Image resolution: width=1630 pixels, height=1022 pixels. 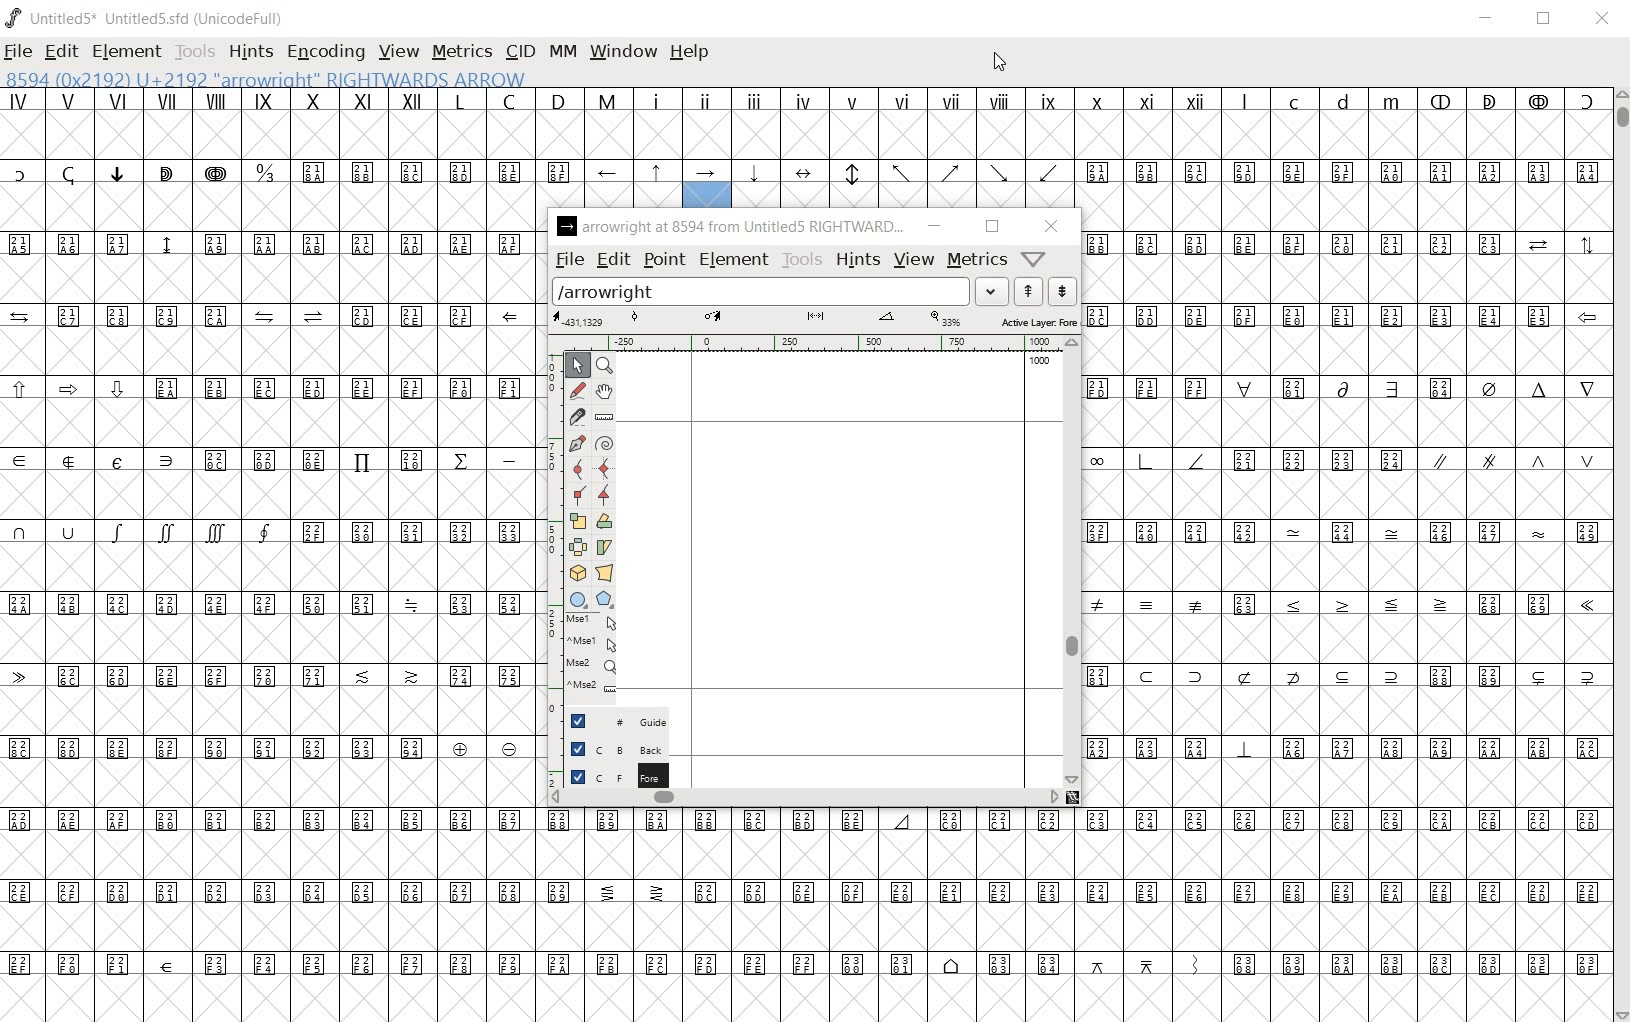 What do you see at coordinates (584, 657) in the screenshot?
I see `mse1 mse1 mse2 mse2` at bounding box center [584, 657].